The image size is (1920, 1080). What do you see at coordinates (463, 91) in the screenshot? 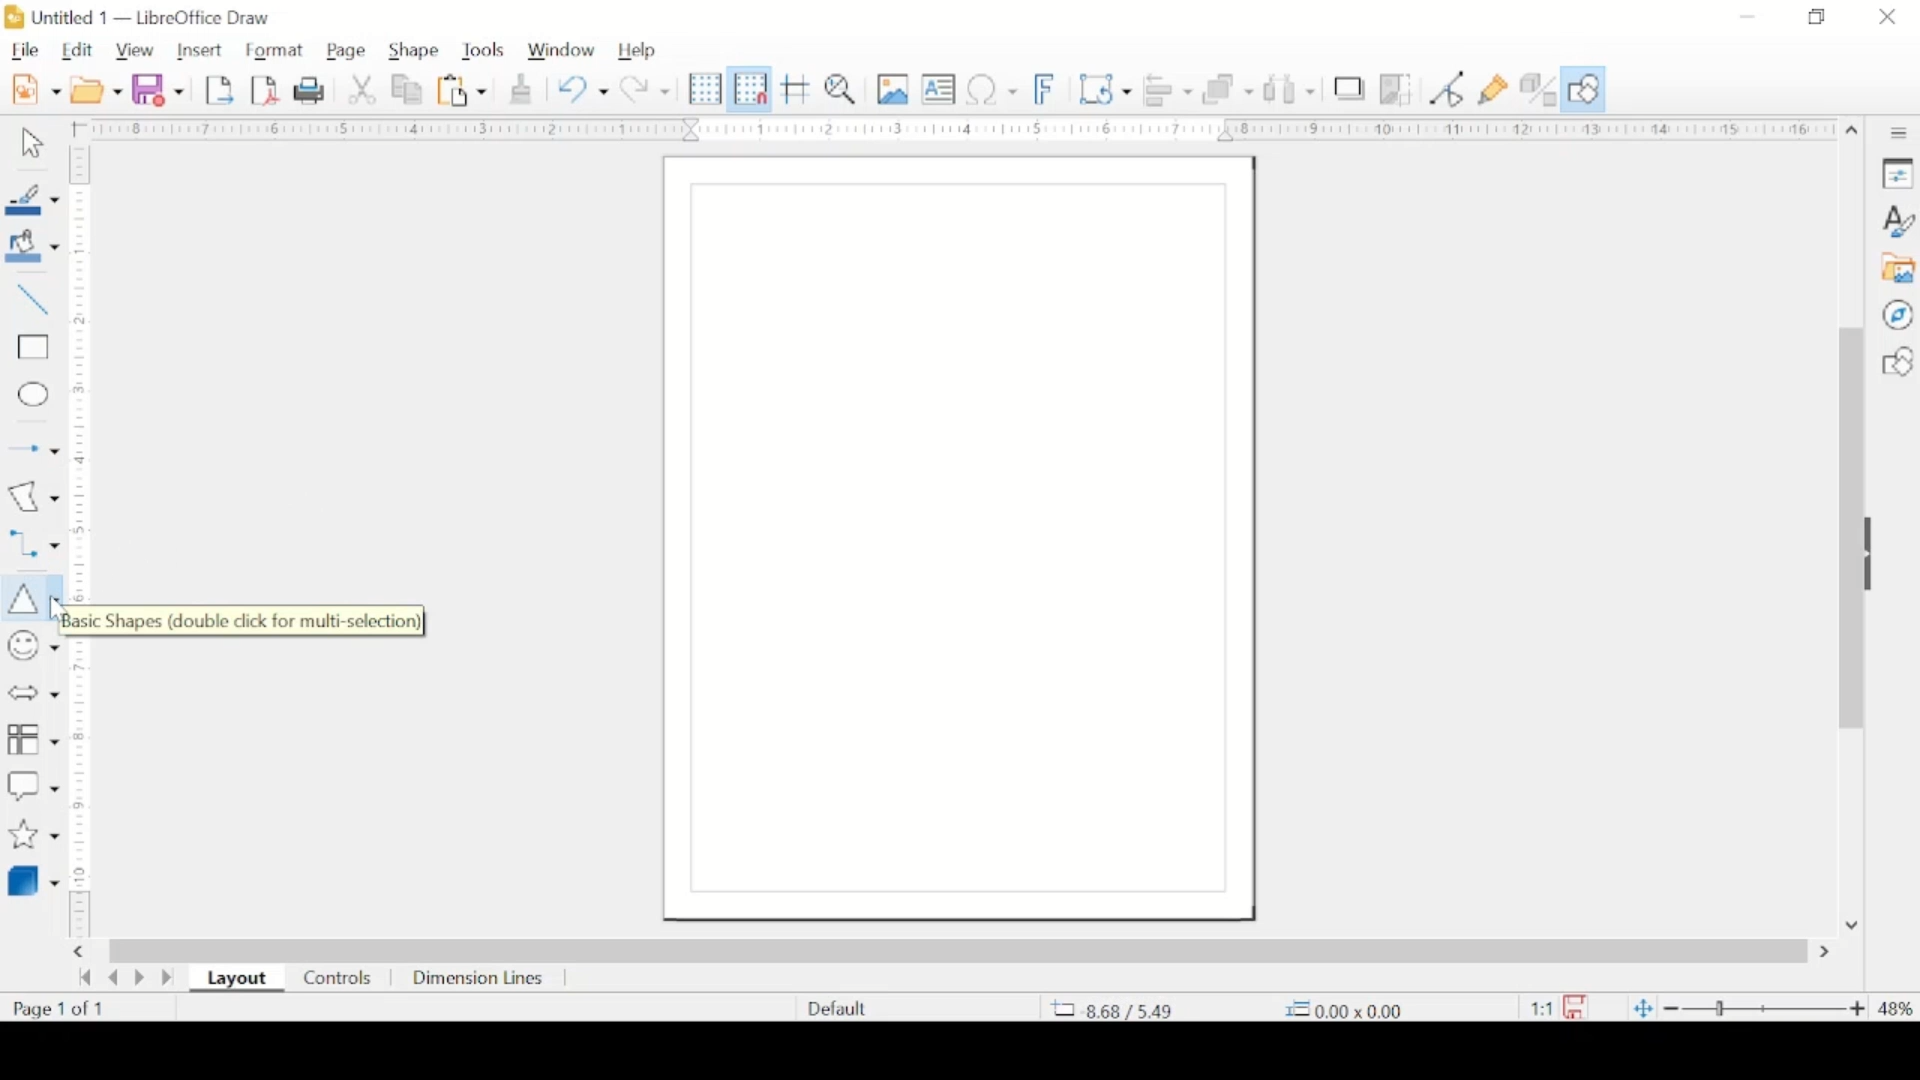
I see `paste options` at bounding box center [463, 91].